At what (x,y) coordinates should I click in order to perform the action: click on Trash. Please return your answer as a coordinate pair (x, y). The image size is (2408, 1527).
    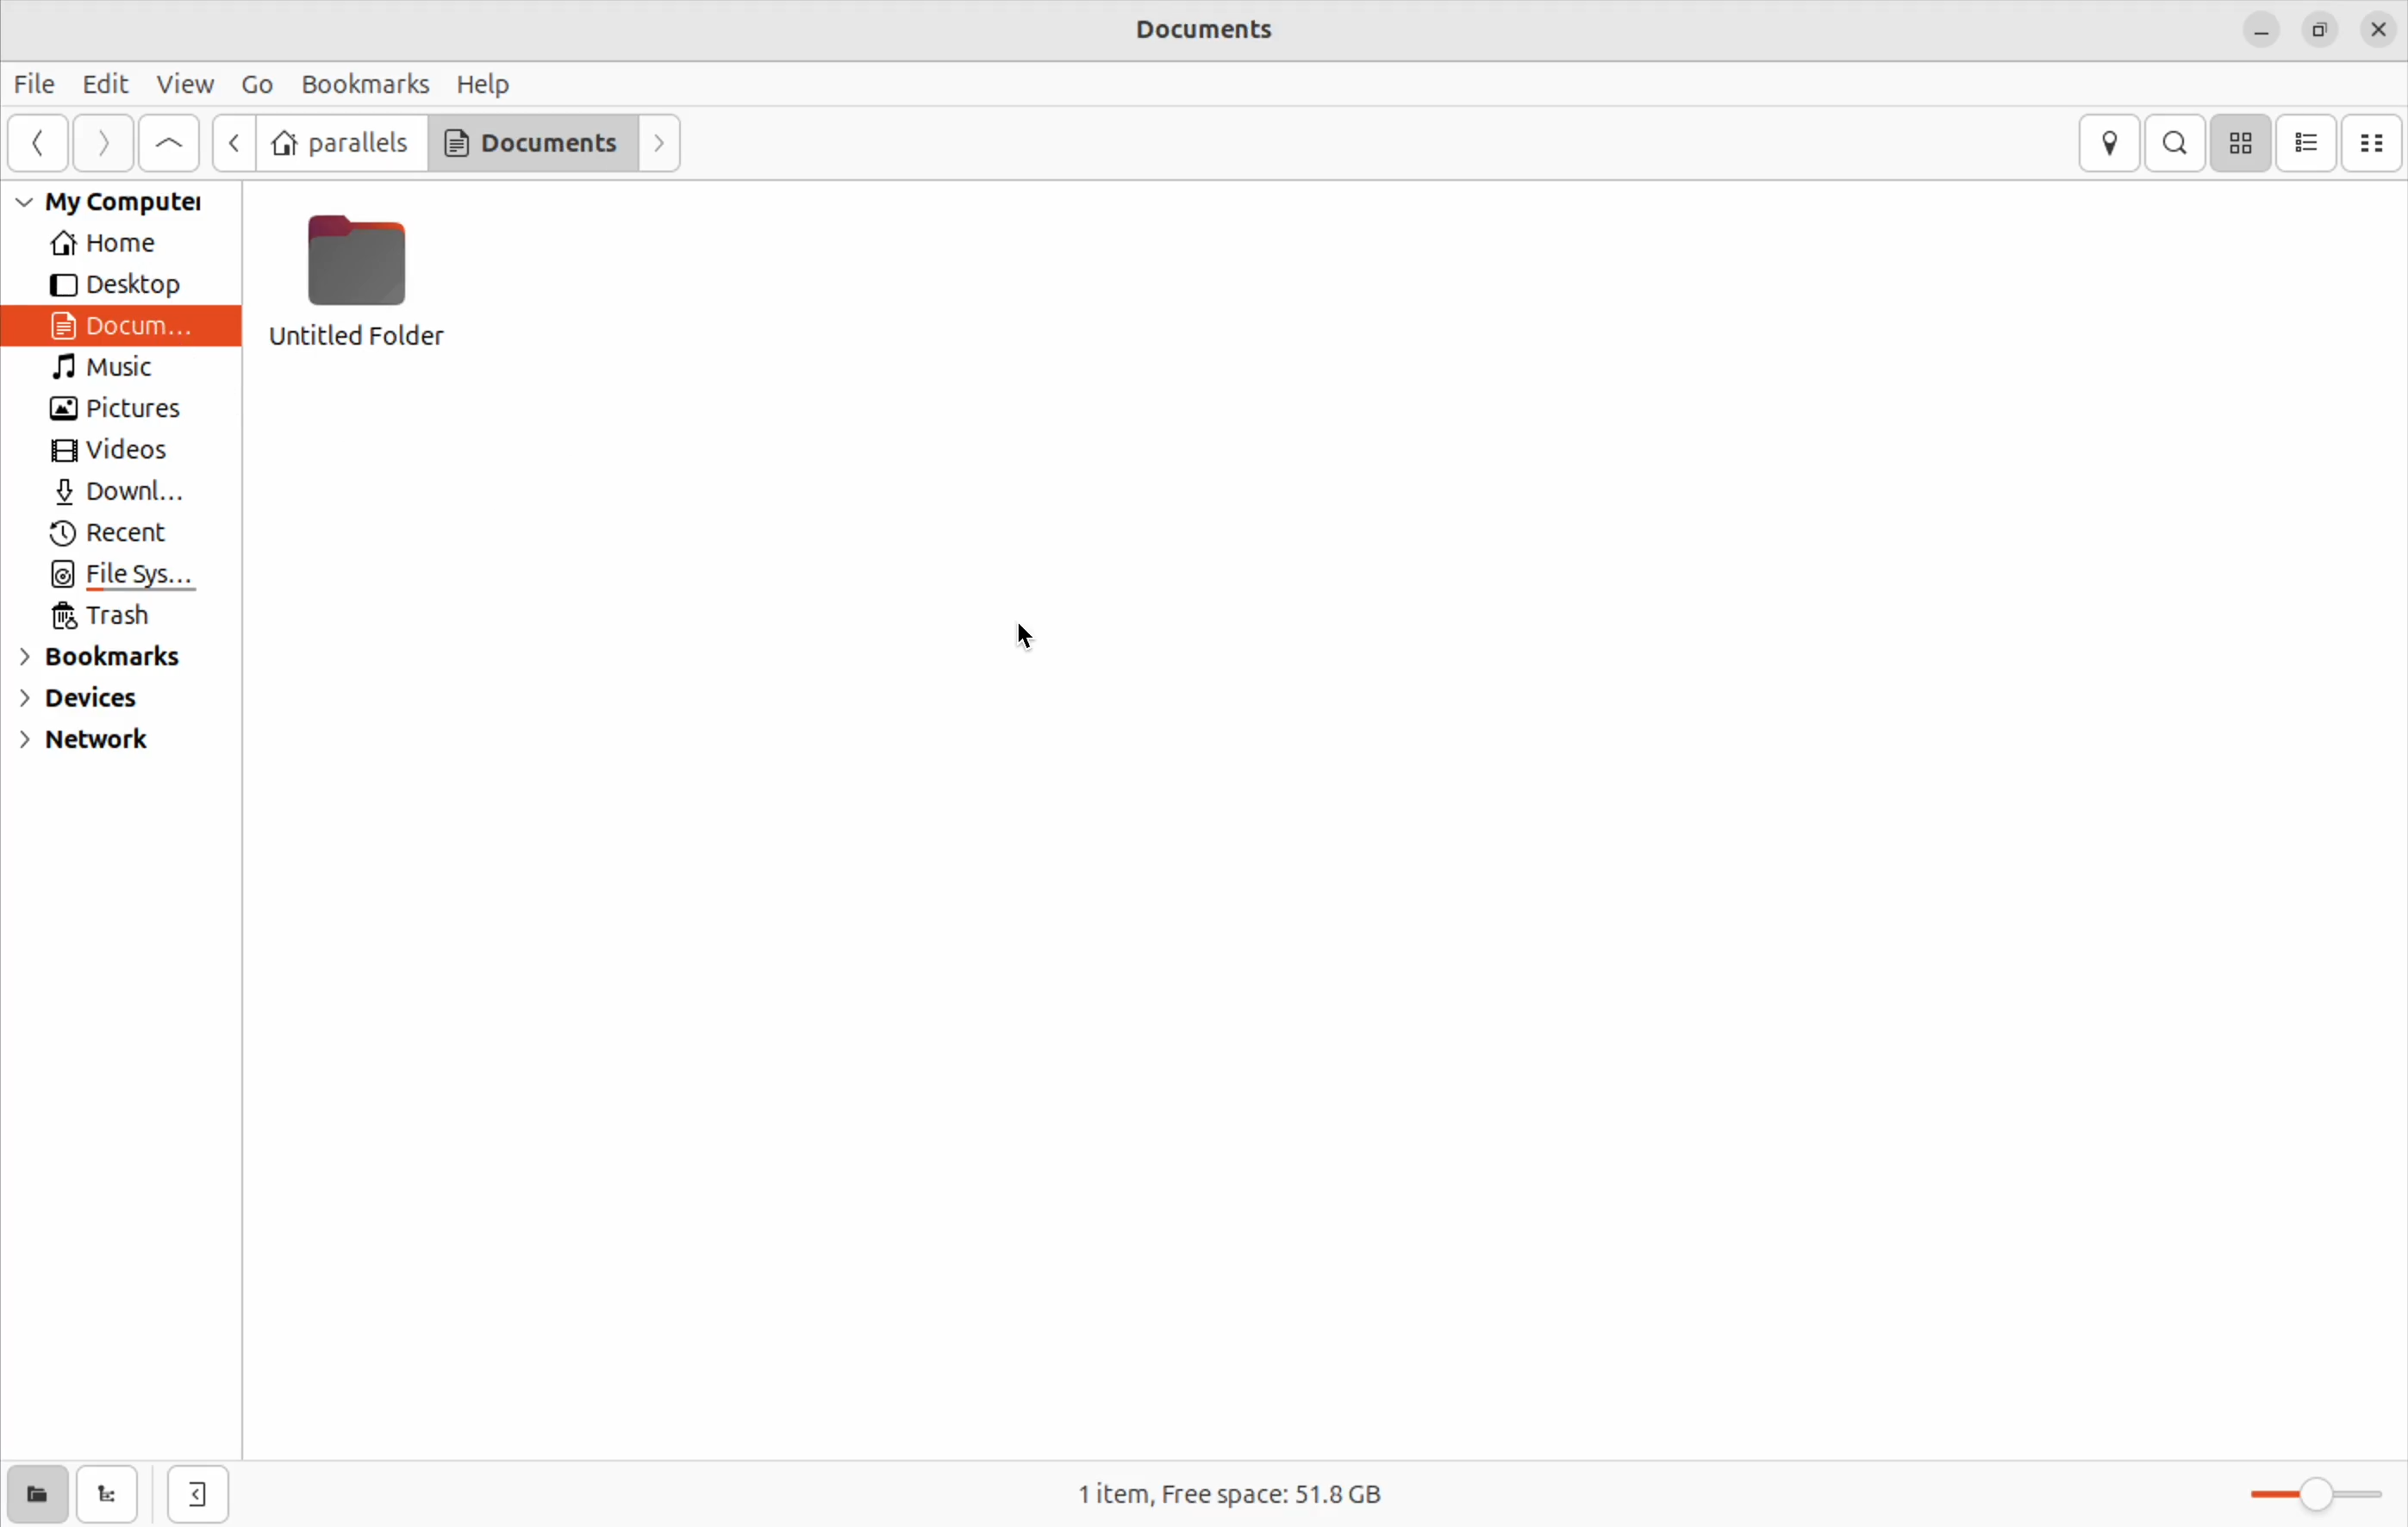
    Looking at the image, I should click on (98, 620).